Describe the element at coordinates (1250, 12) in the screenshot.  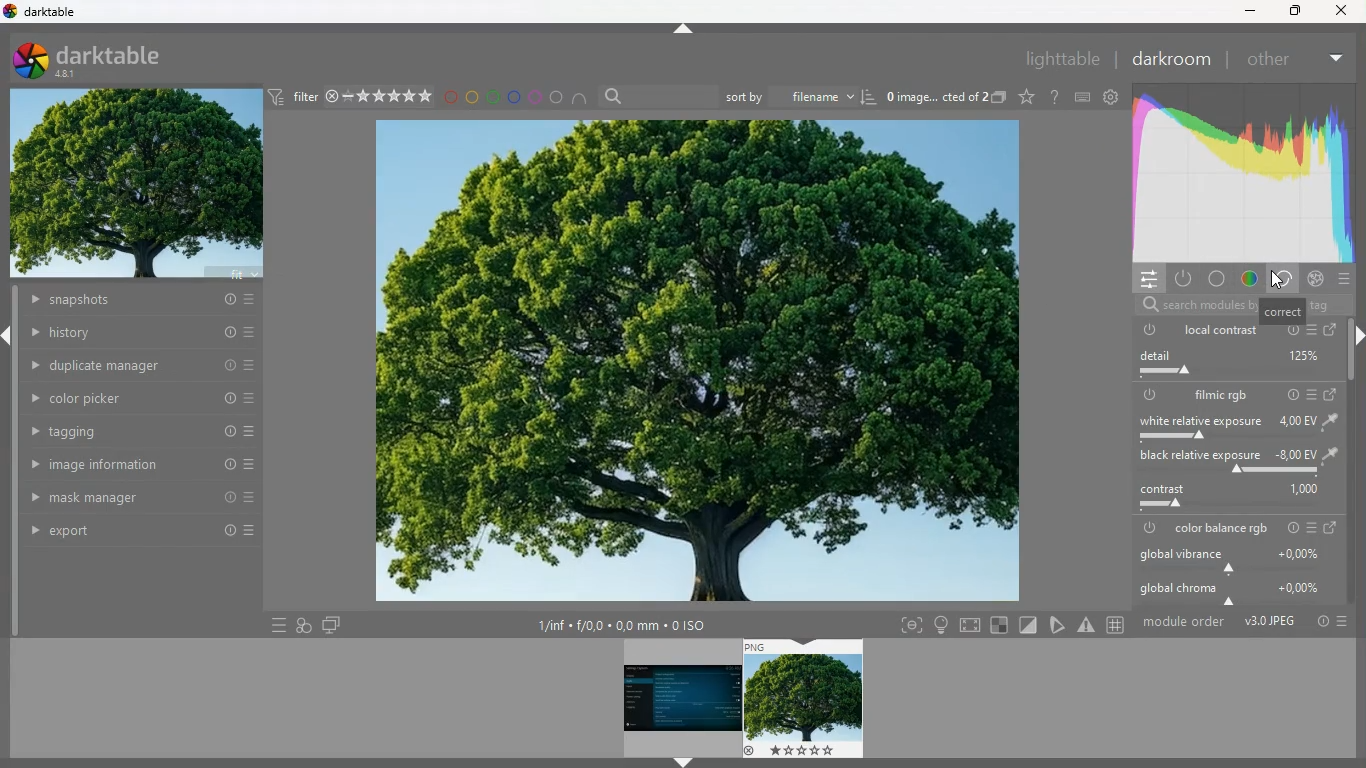
I see `minimize` at that location.